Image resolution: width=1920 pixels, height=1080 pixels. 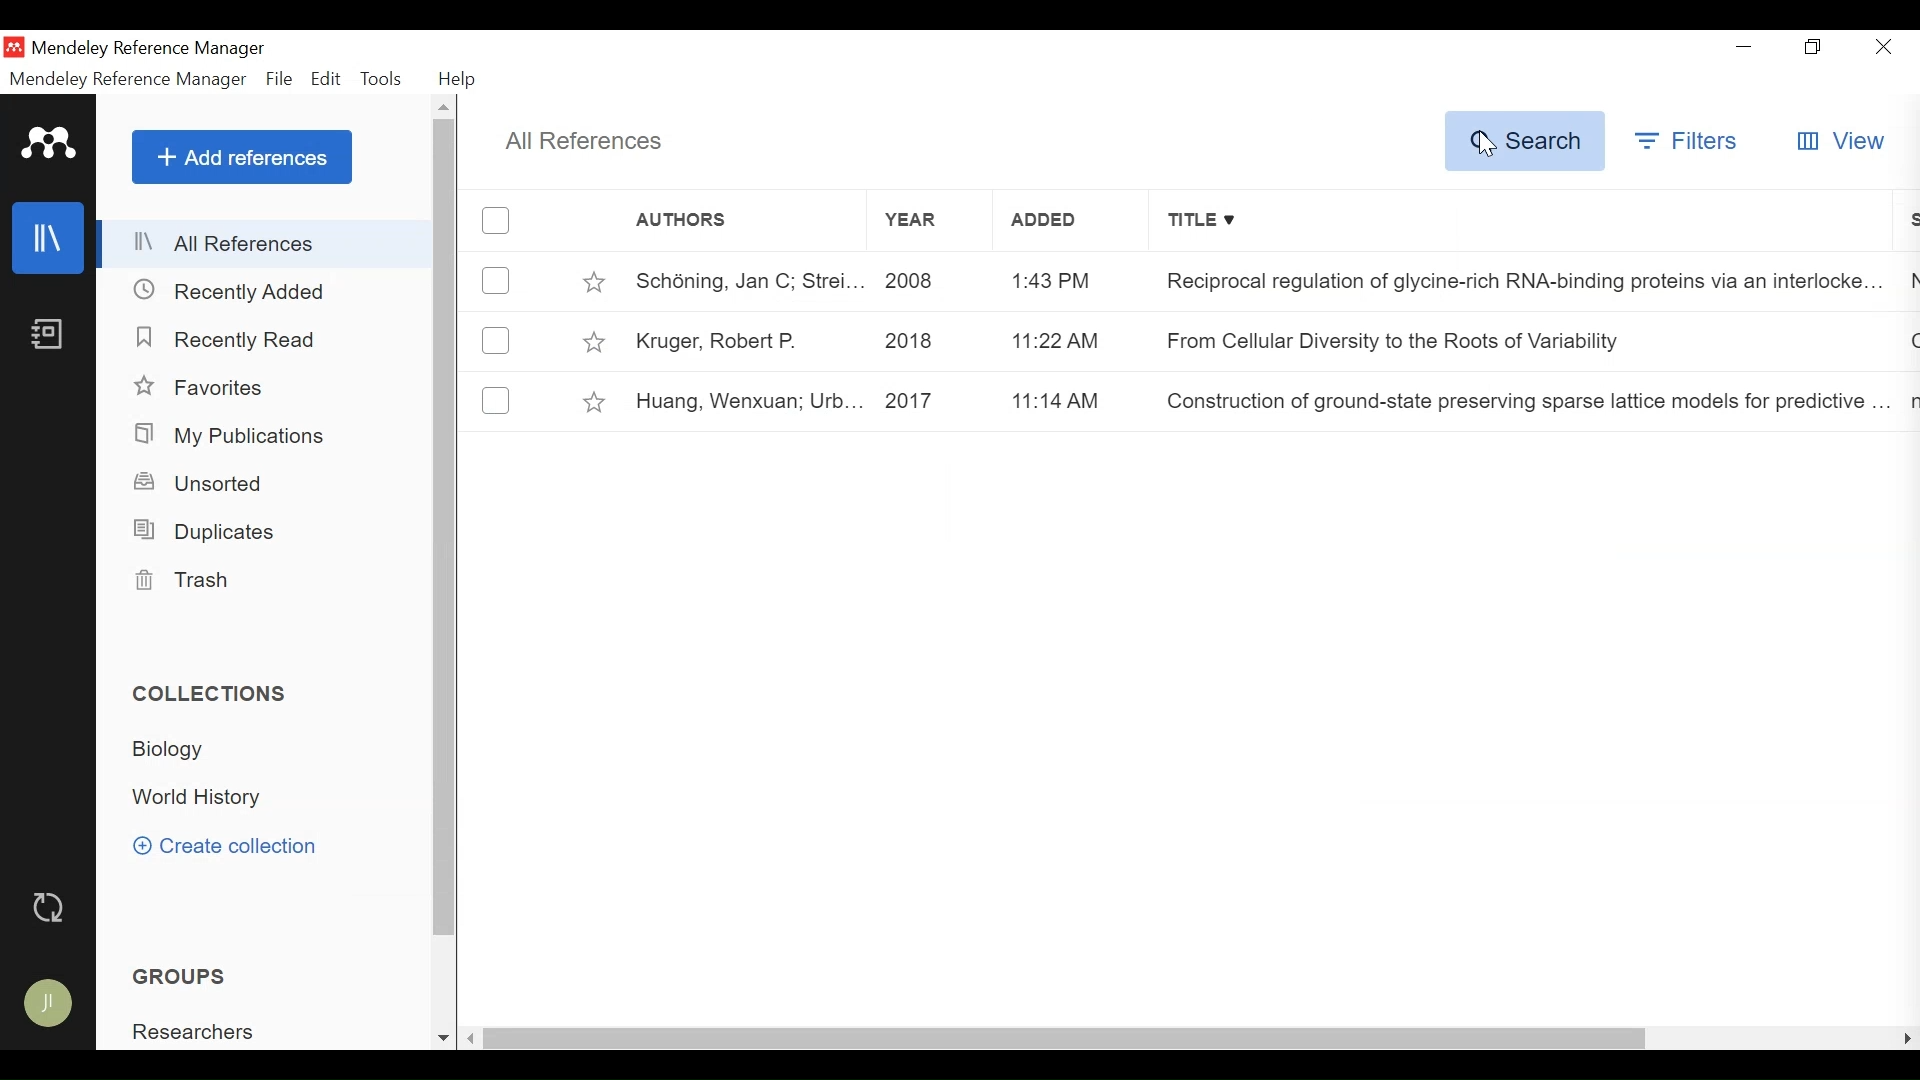 What do you see at coordinates (593, 279) in the screenshot?
I see `Toggle Favorites` at bounding box center [593, 279].